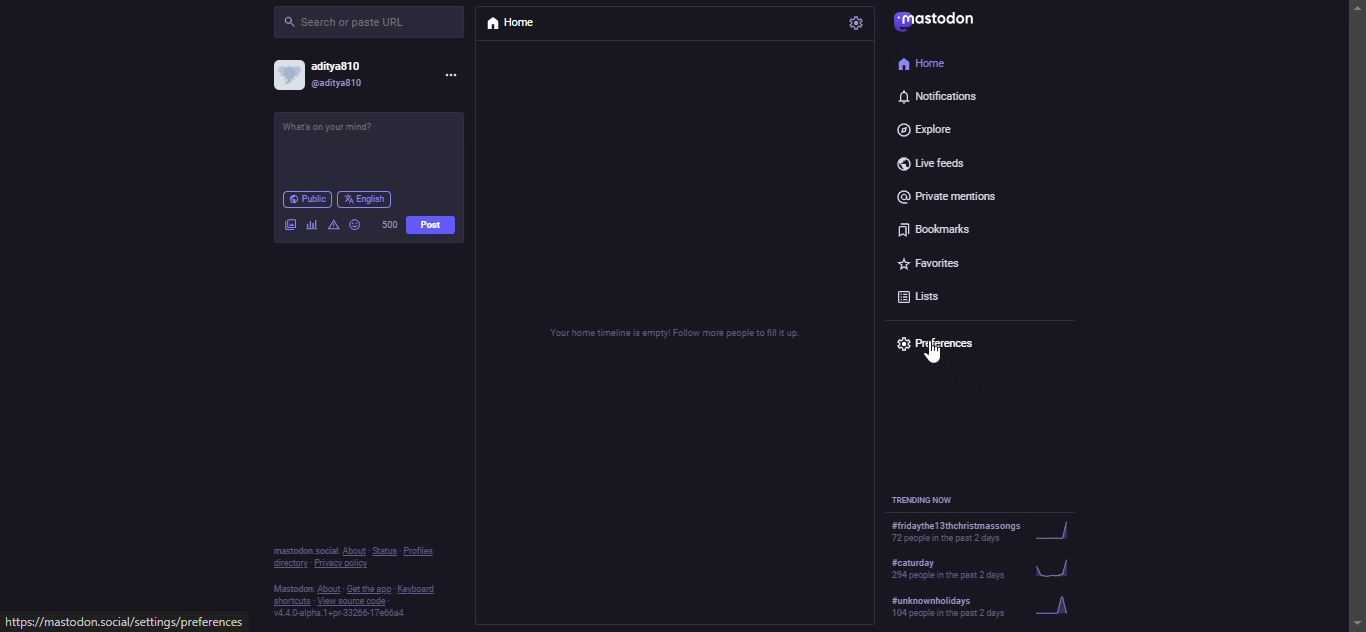 This screenshot has height=632, width=1366. Describe the element at coordinates (335, 224) in the screenshot. I see `advanced` at that location.